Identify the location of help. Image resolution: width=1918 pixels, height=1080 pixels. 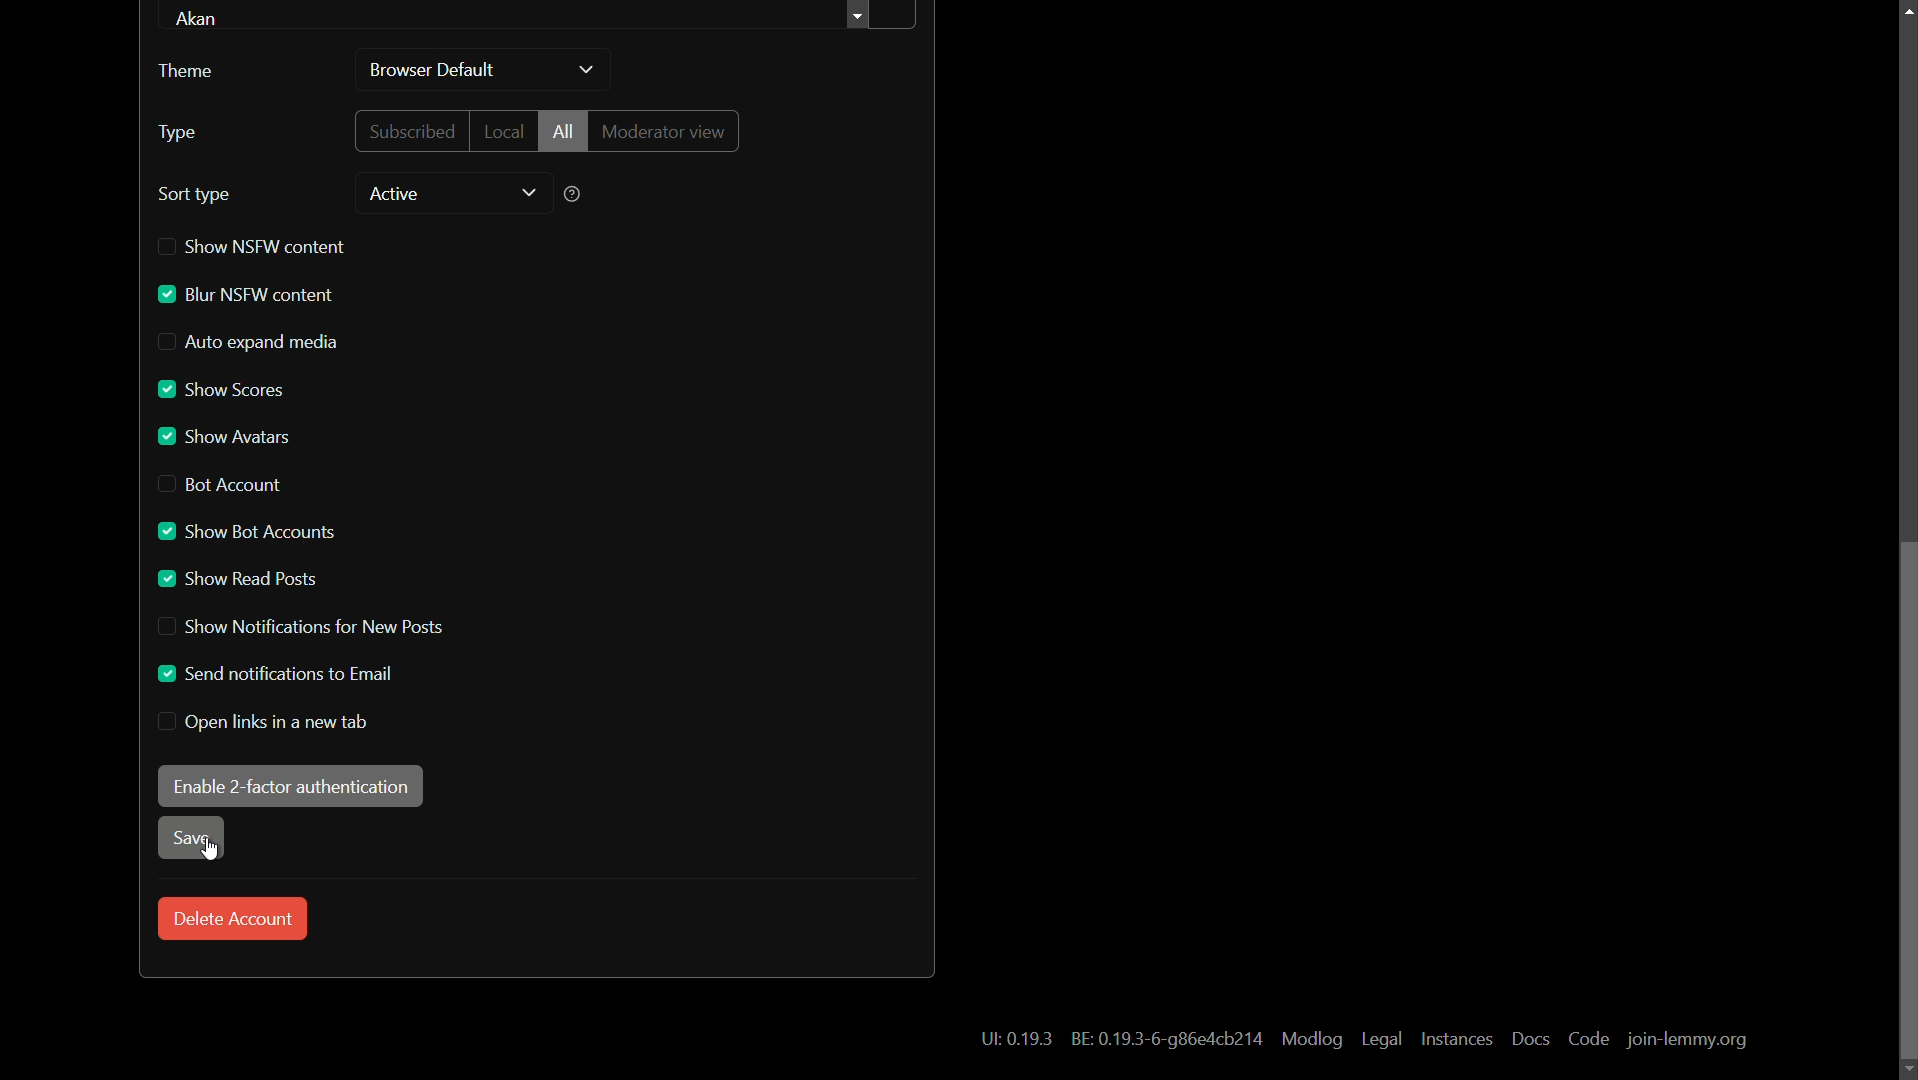
(571, 196).